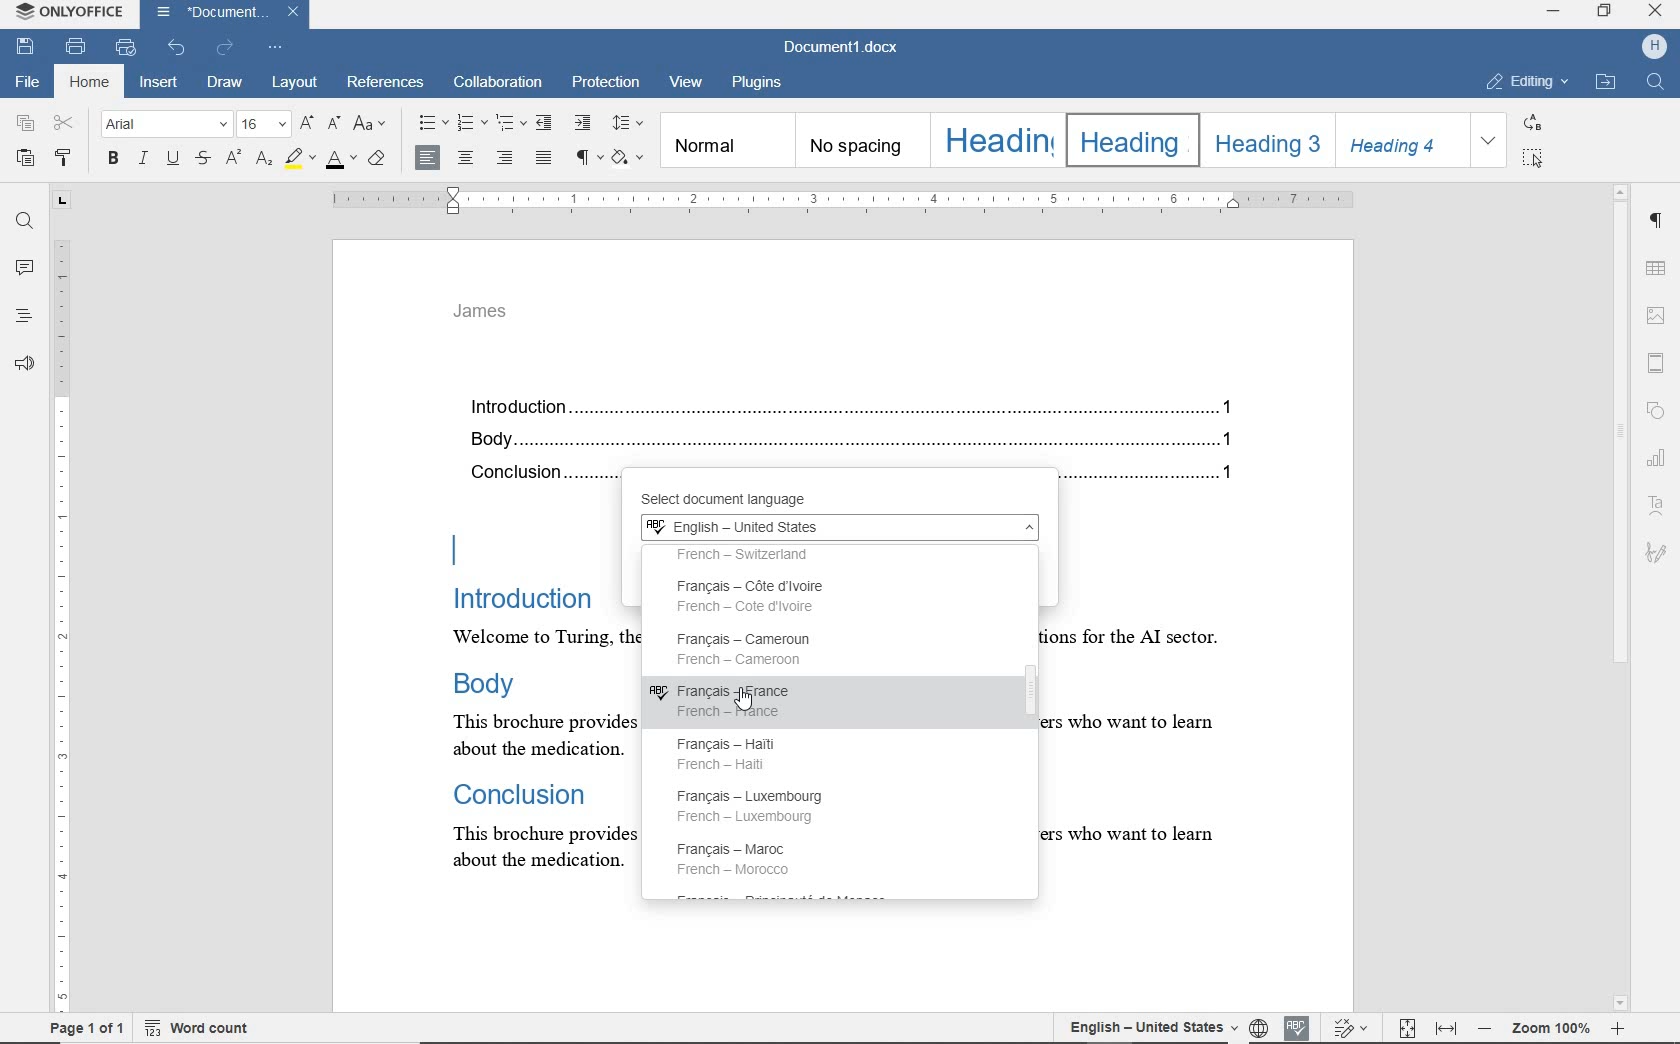 This screenshot has height=1044, width=1680. Describe the element at coordinates (473, 123) in the screenshot. I see `numbering` at that location.